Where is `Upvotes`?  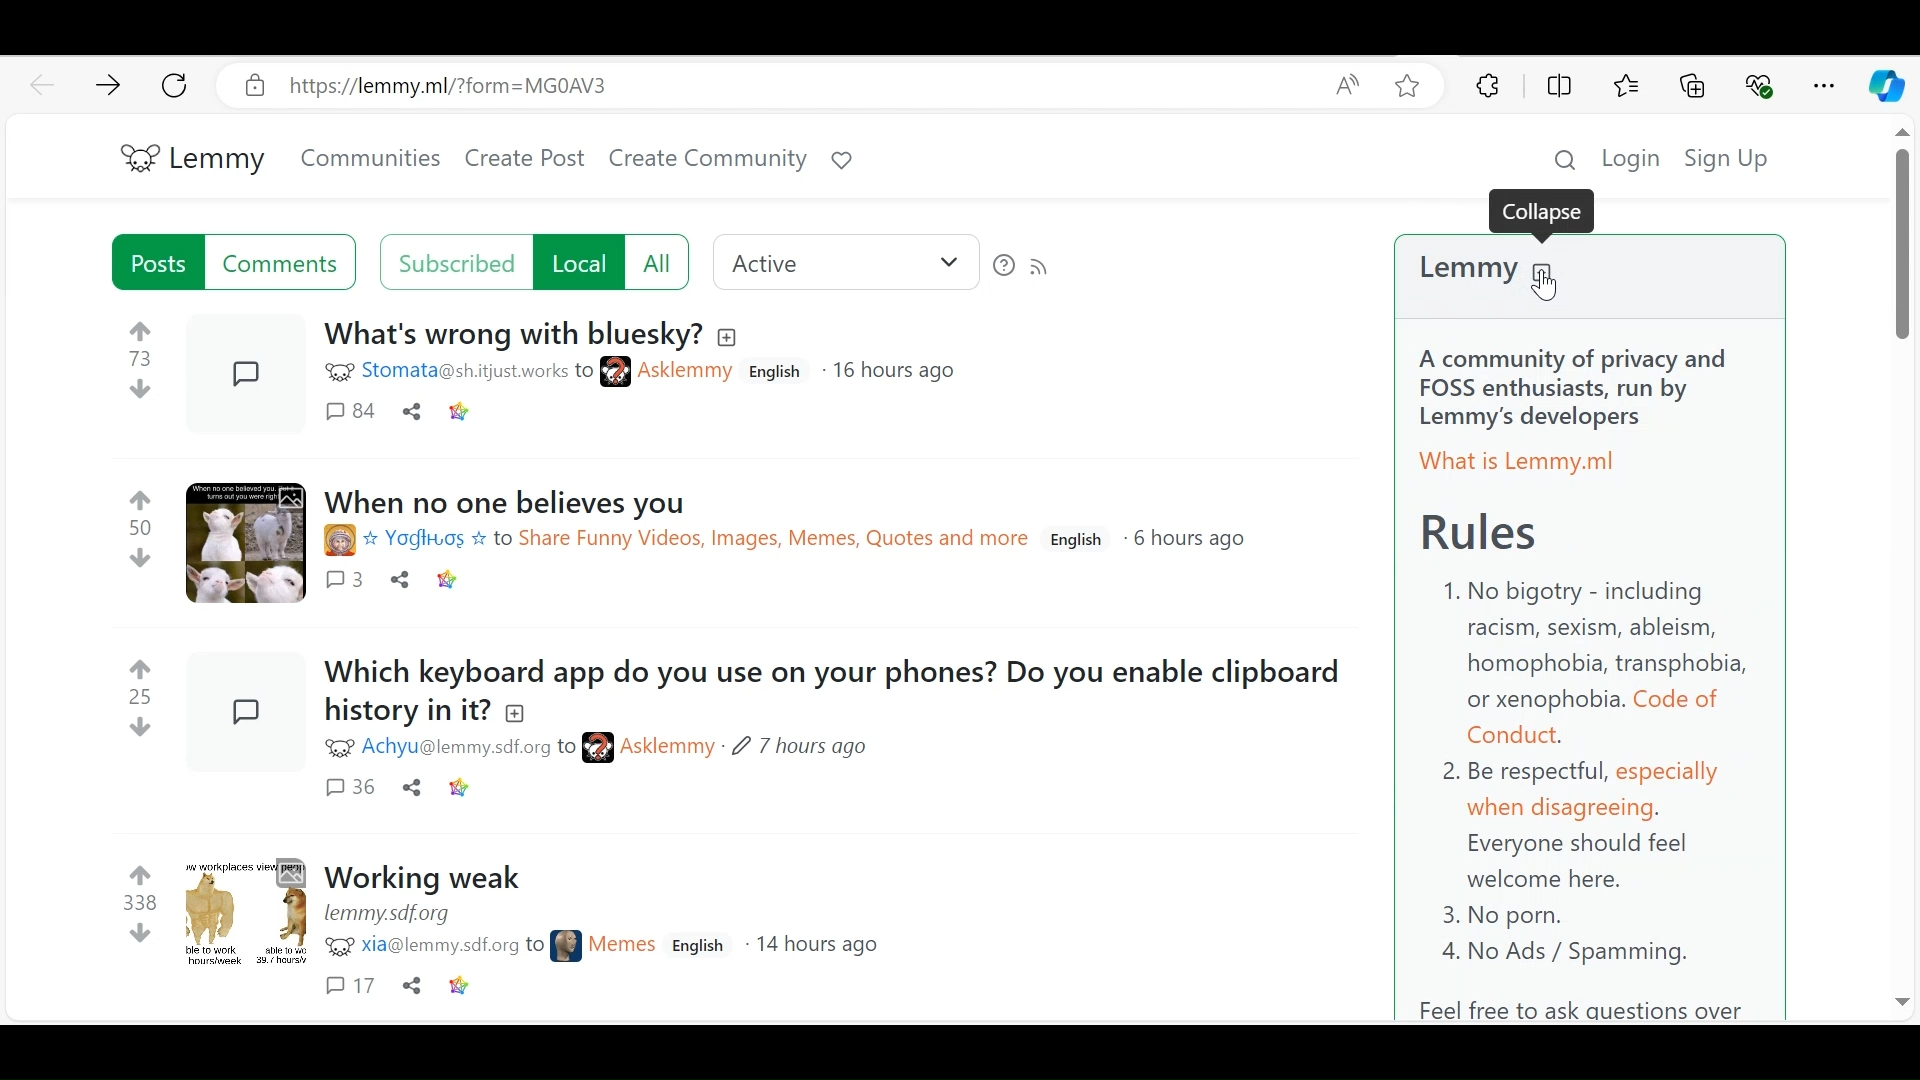
Upvotes is located at coordinates (145, 329).